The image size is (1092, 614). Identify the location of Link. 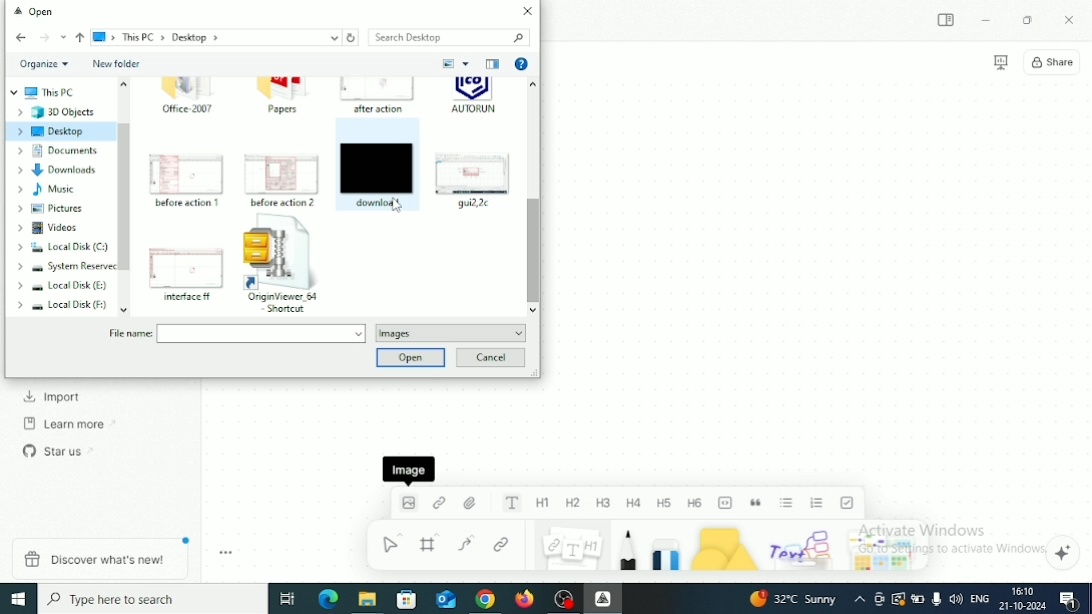
(440, 503).